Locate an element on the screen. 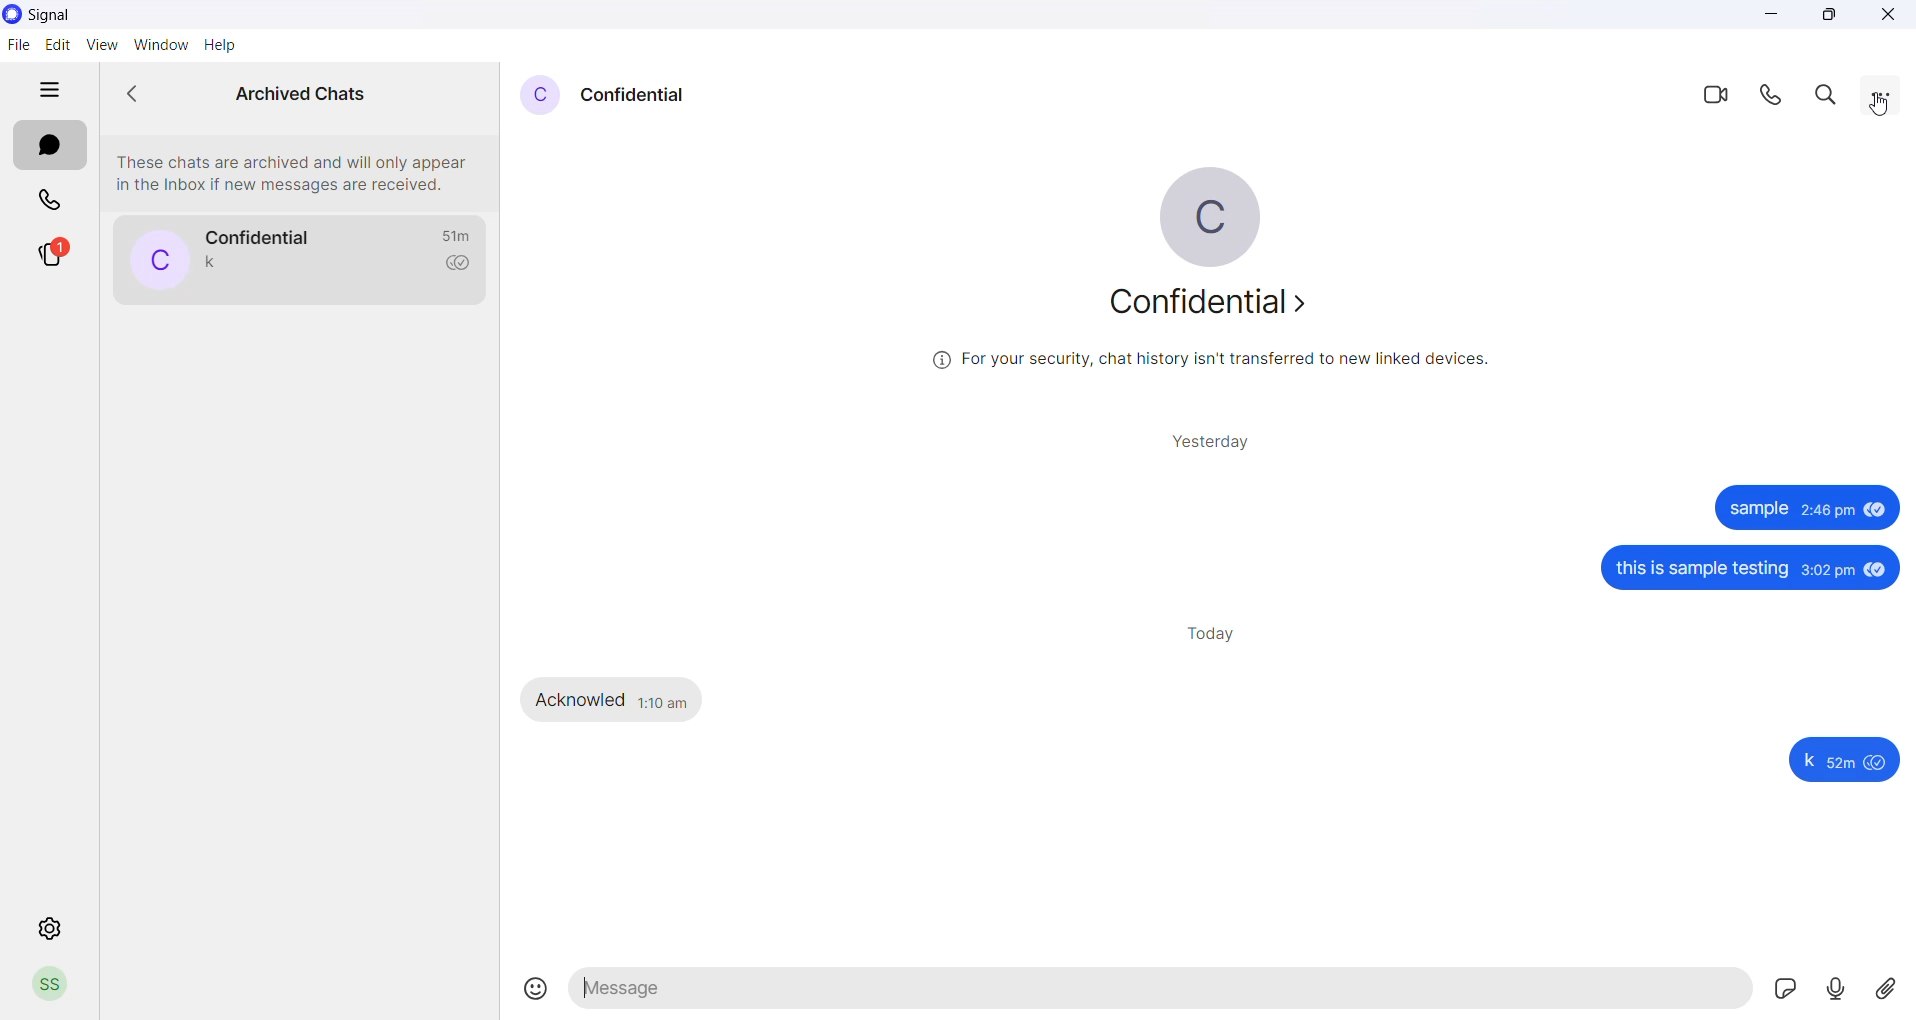 The width and height of the screenshot is (1916, 1020). hide is located at coordinates (47, 91).